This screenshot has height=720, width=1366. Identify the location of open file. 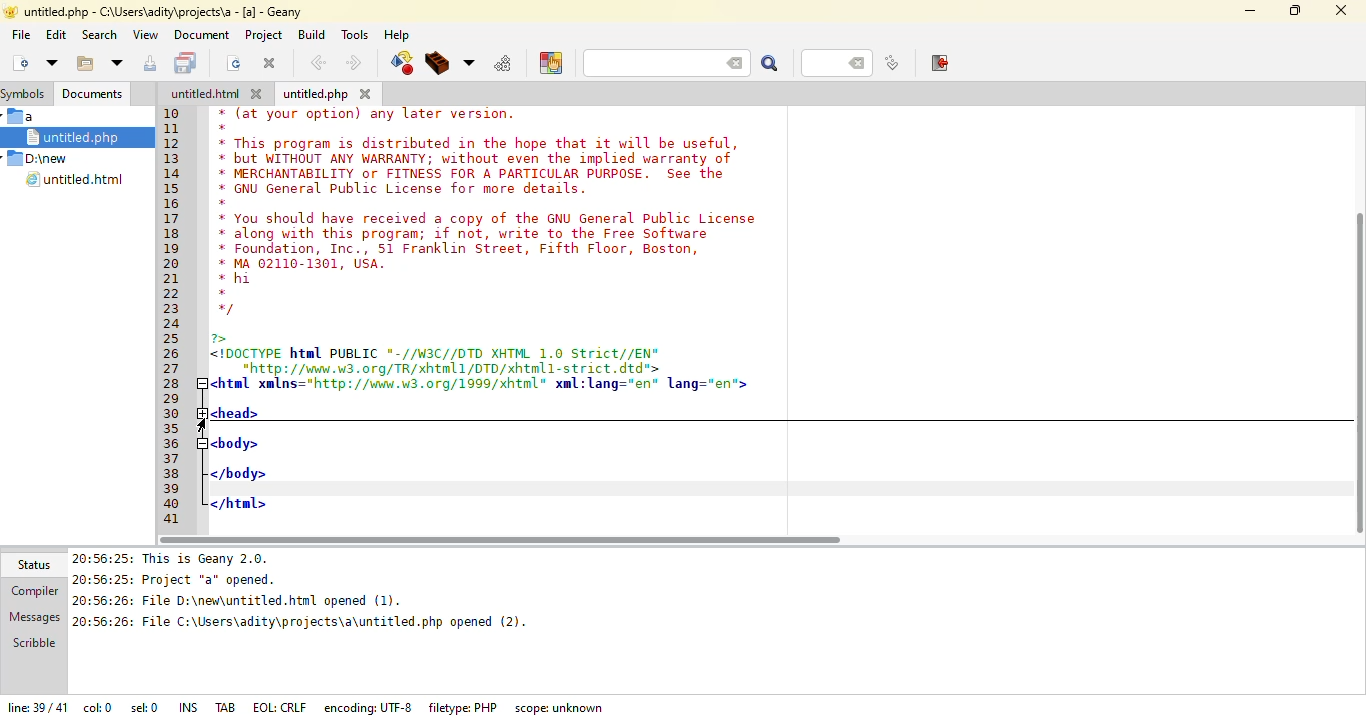
(52, 61).